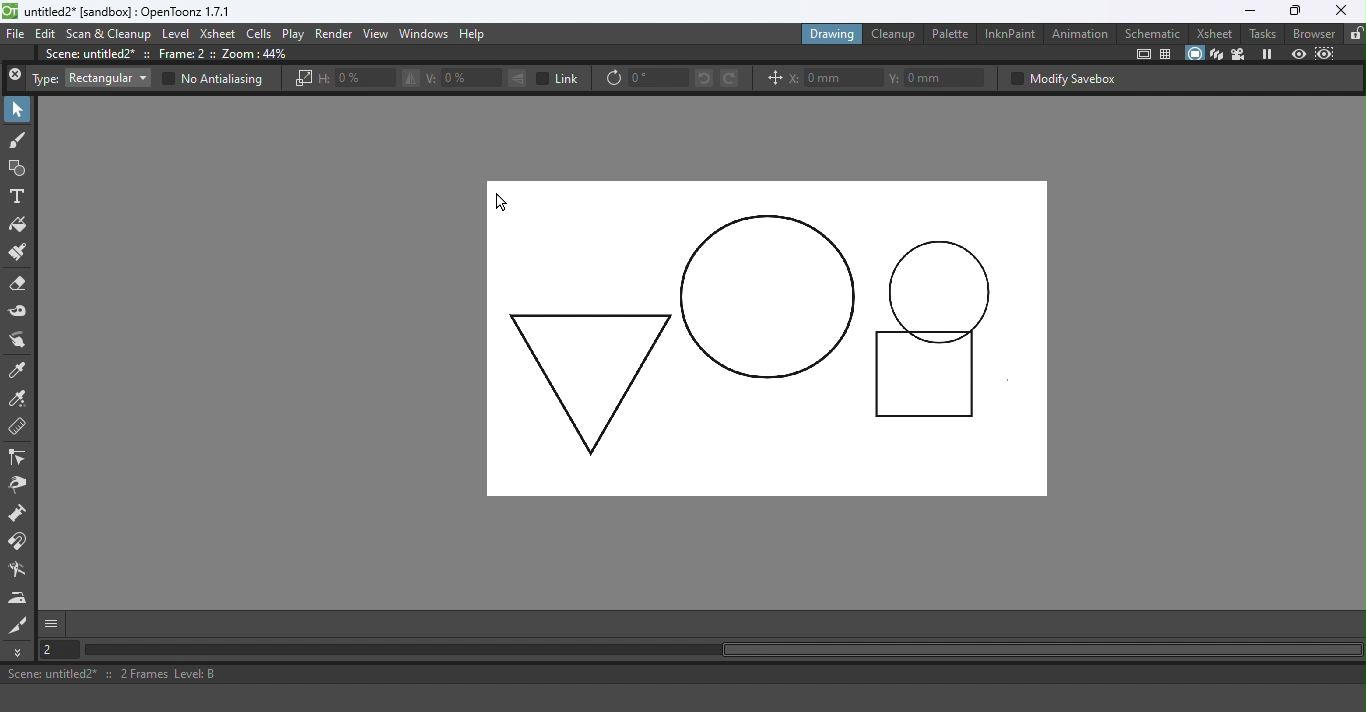 The height and width of the screenshot is (712, 1366). What do you see at coordinates (1238, 55) in the screenshot?
I see `Camera view` at bounding box center [1238, 55].